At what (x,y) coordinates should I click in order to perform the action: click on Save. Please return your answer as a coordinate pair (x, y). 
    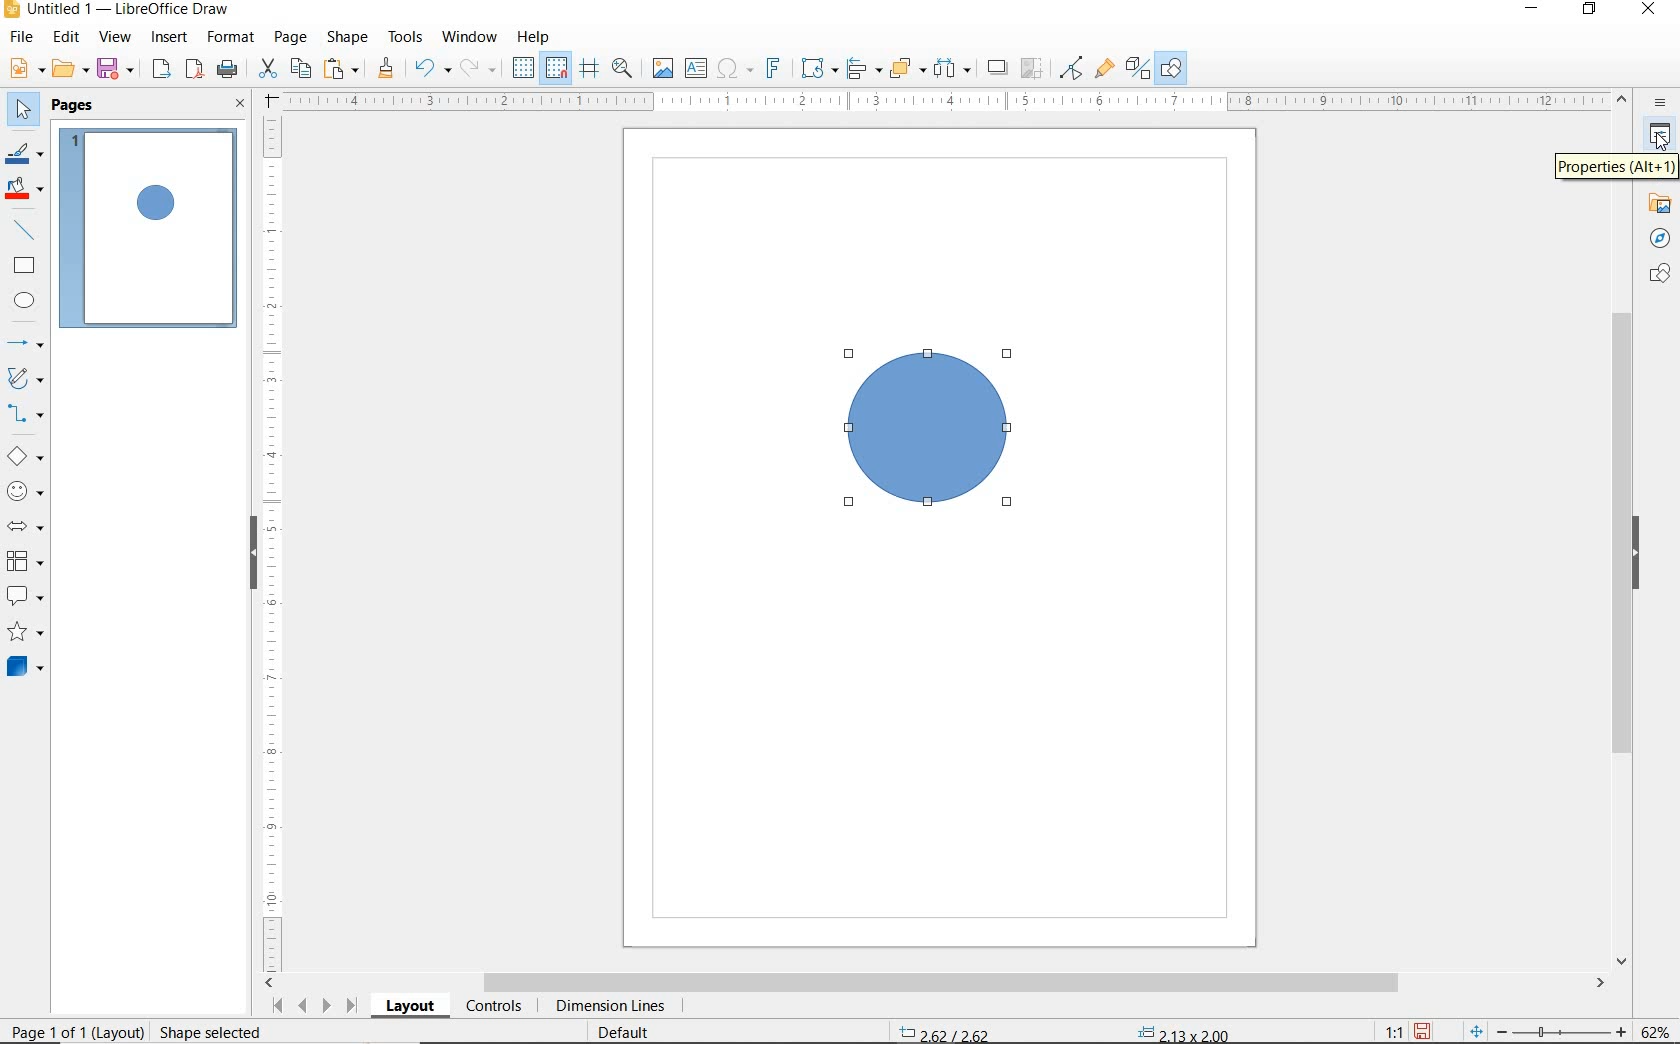
    Looking at the image, I should click on (1421, 1031).